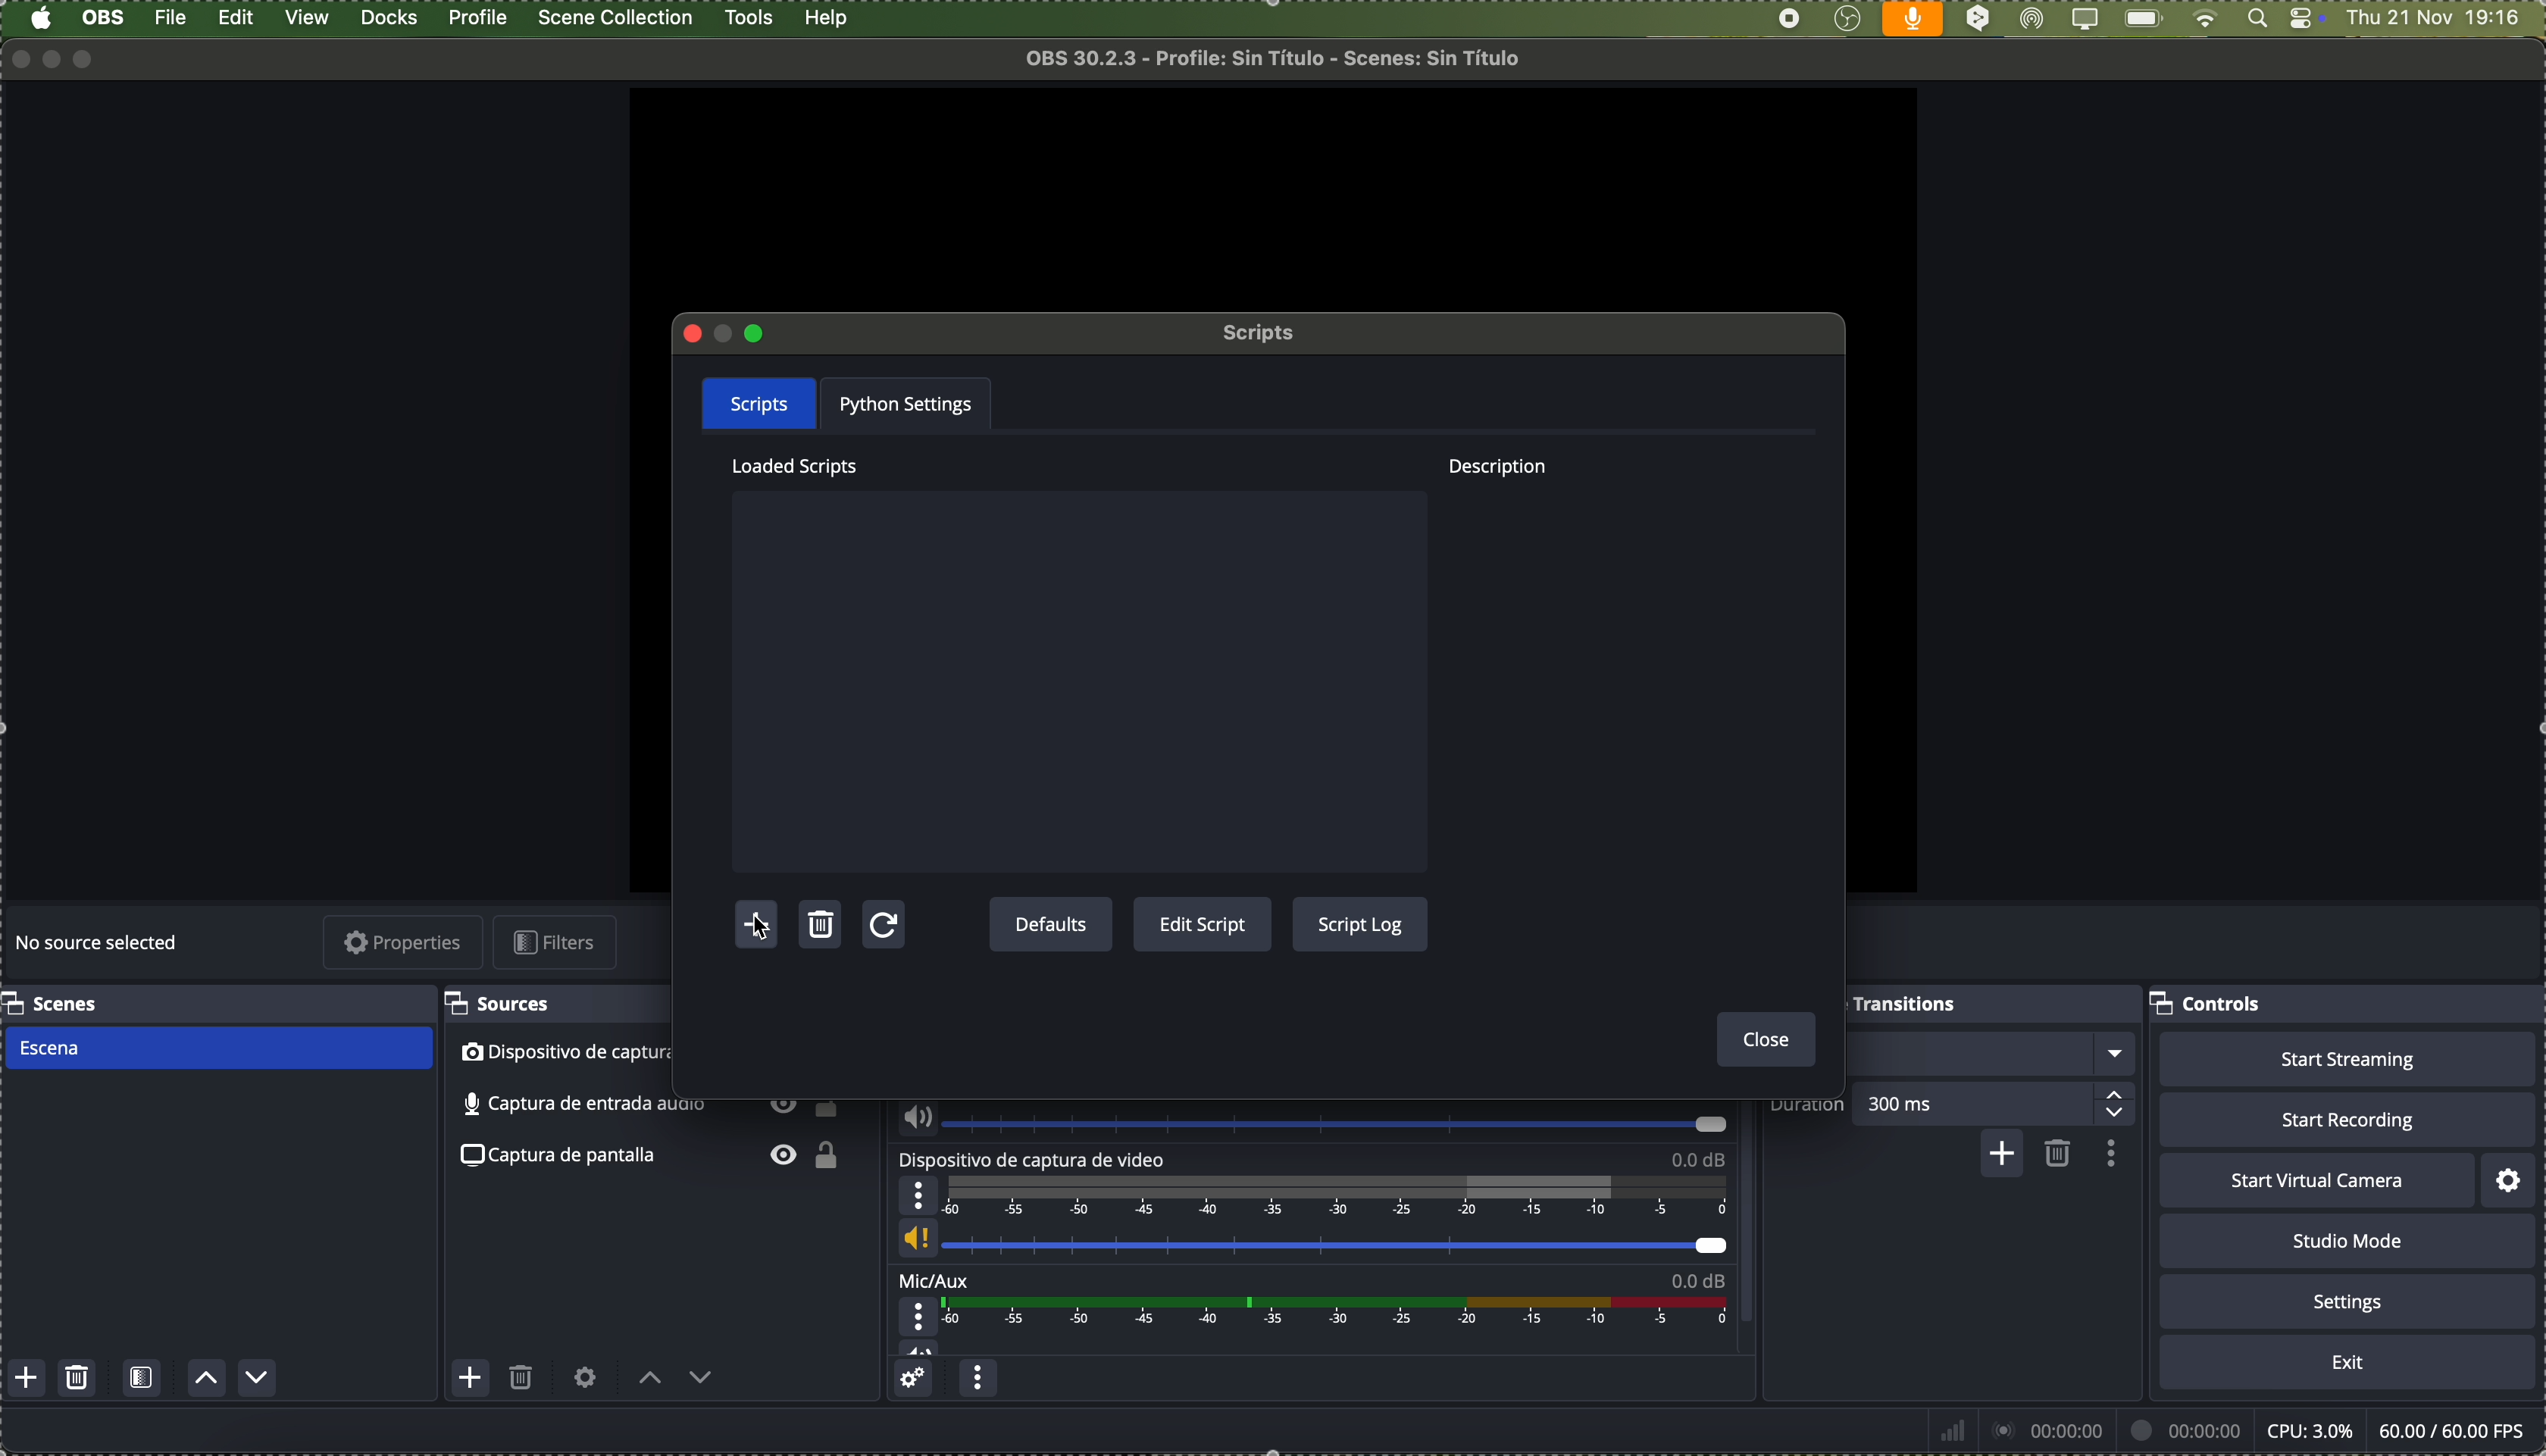  What do you see at coordinates (2230, 1430) in the screenshot?
I see `data` at bounding box center [2230, 1430].